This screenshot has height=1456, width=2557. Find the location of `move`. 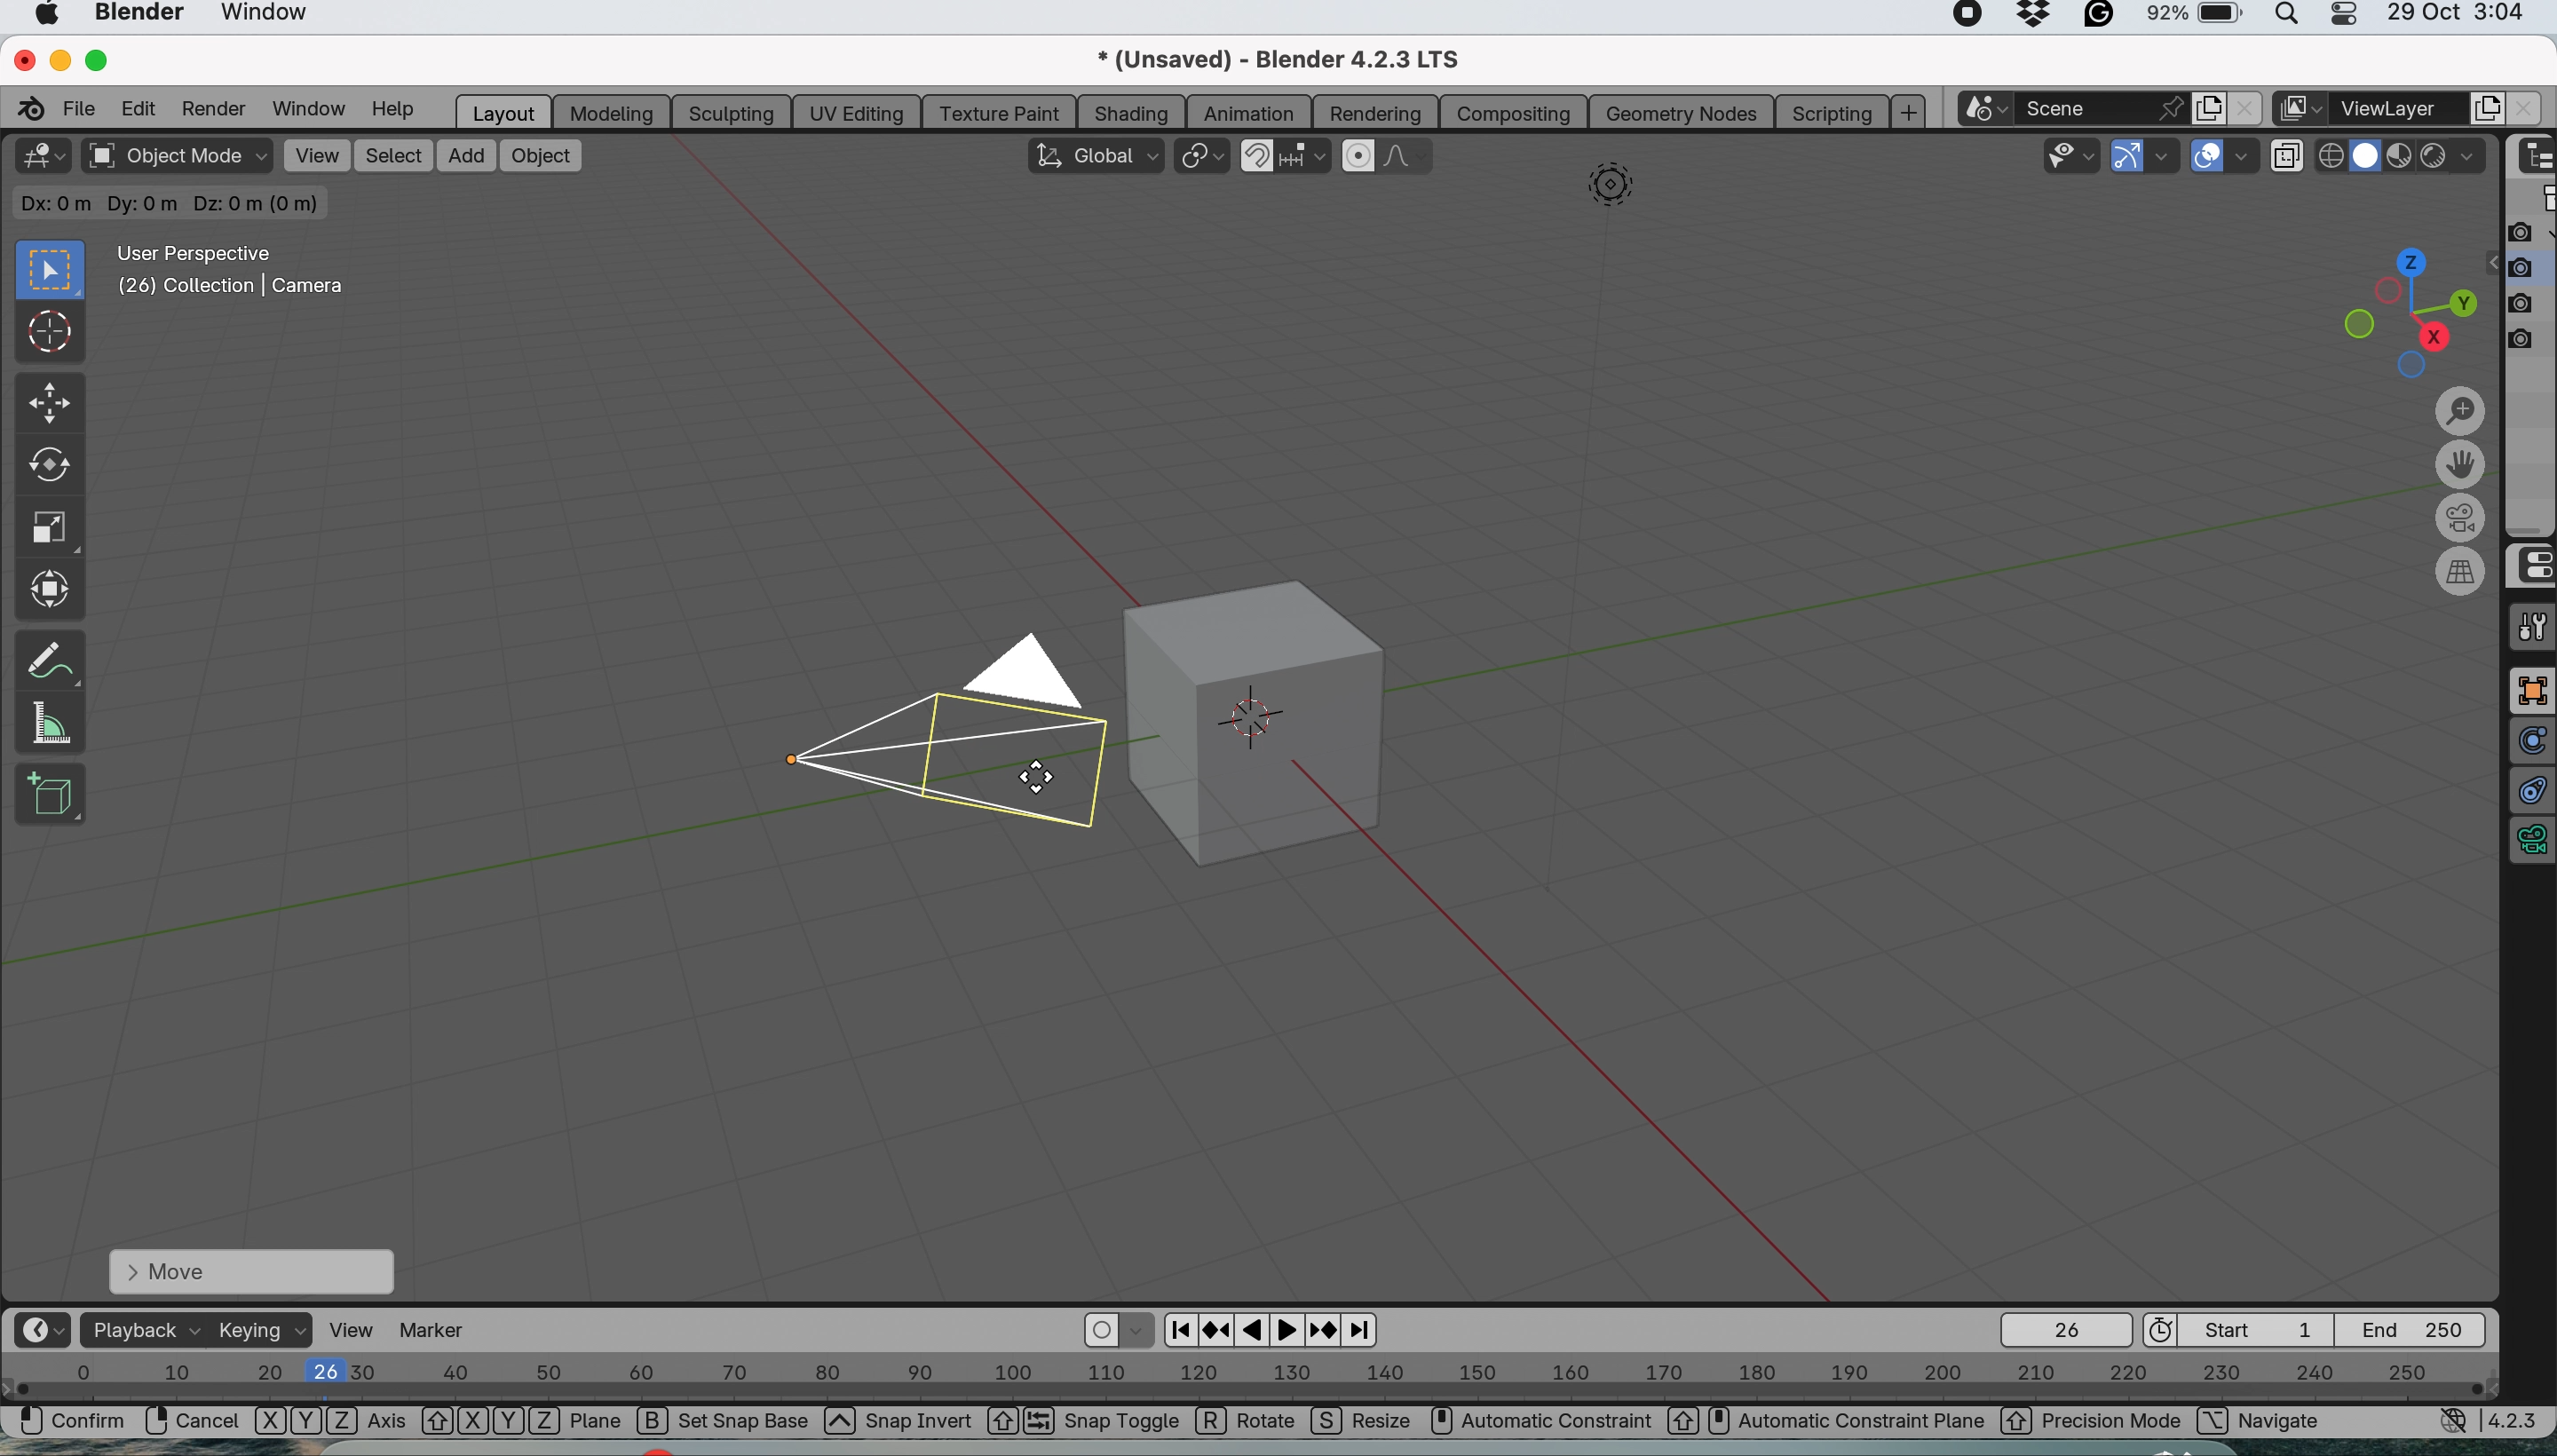

move is located at coordinates (250, 1270).